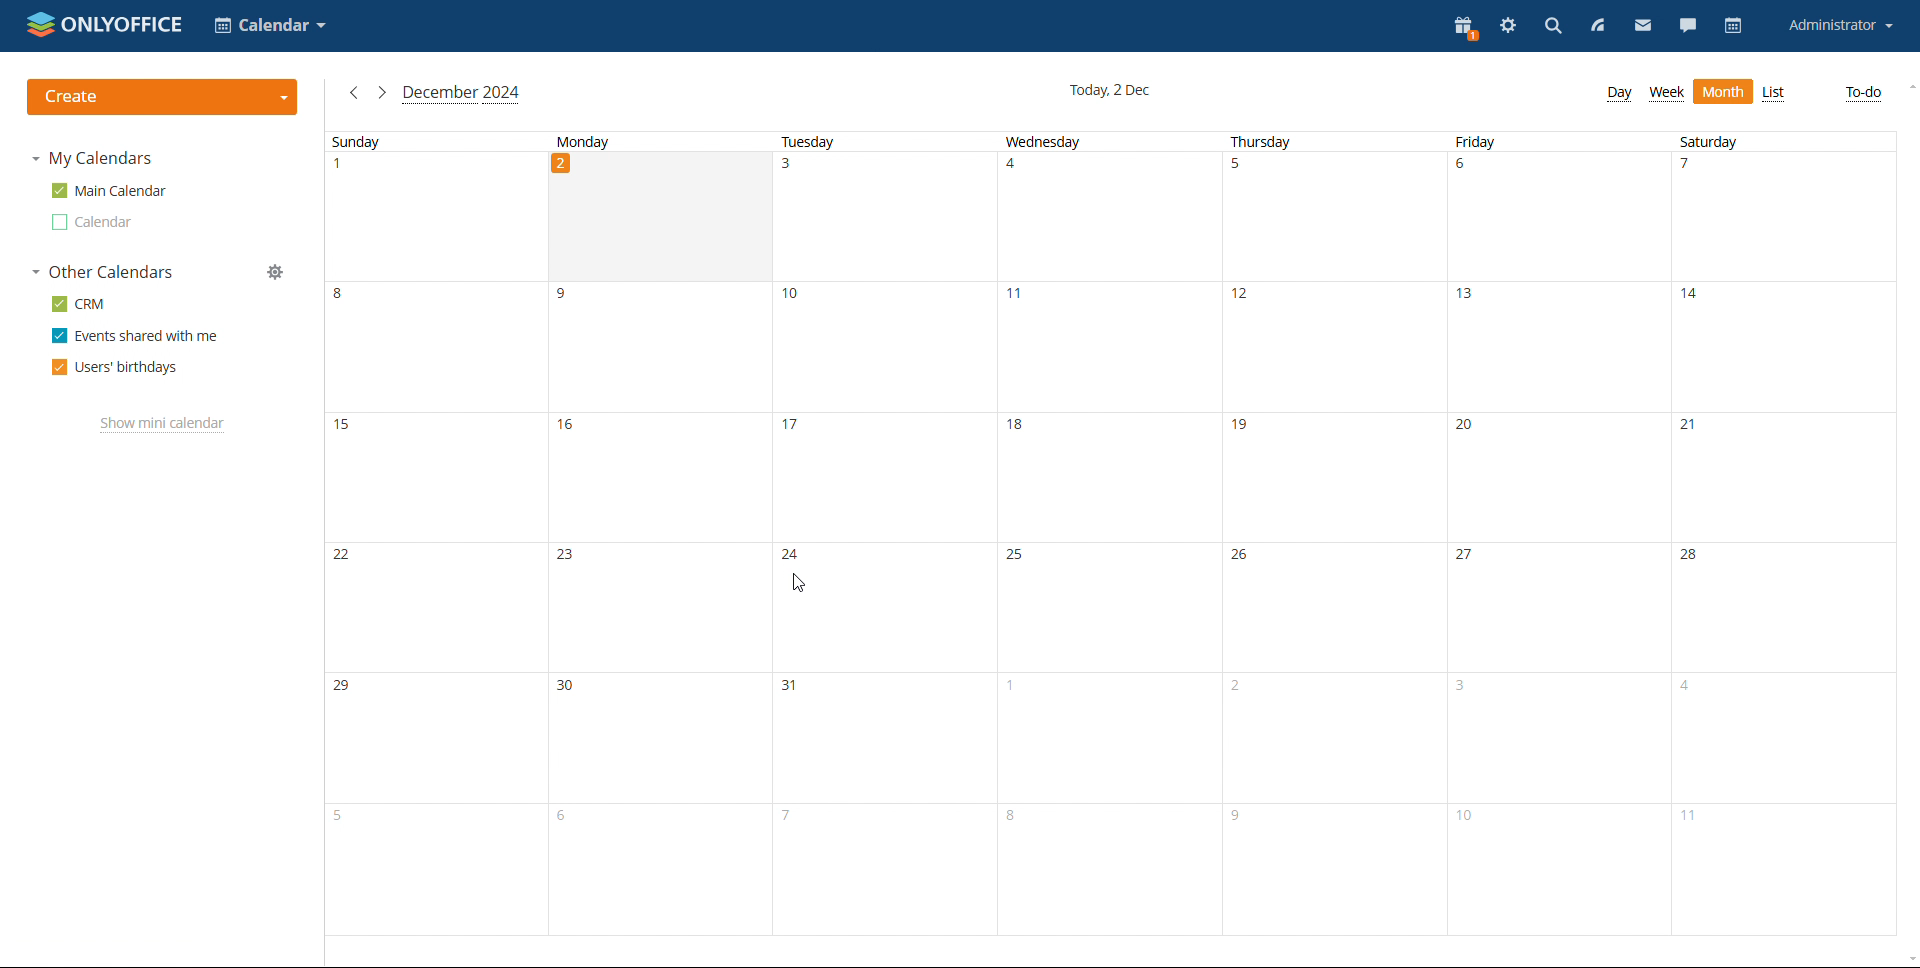 The image size is (1920, 968). What do you see at coordinates (1245, 431) in the screenshot?
I see `19` at bounding box center [1245, 431].